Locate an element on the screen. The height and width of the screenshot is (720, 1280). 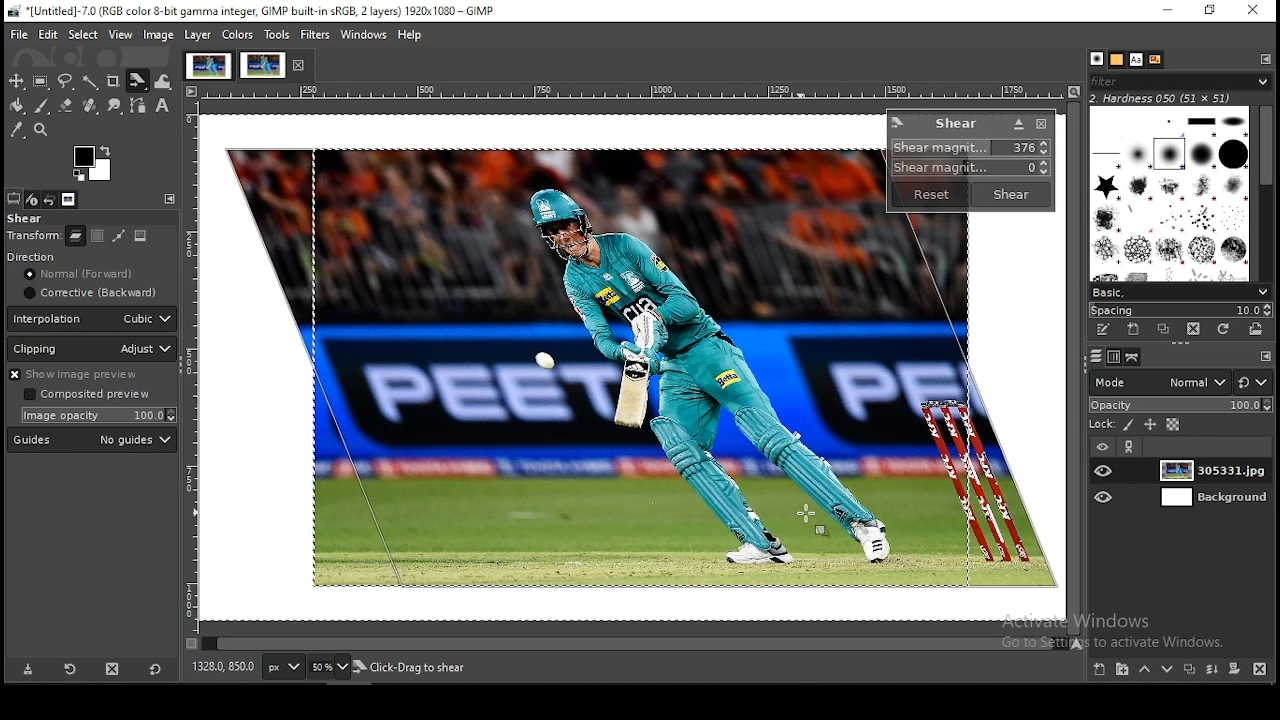
image is located at coordinates (158, 35).